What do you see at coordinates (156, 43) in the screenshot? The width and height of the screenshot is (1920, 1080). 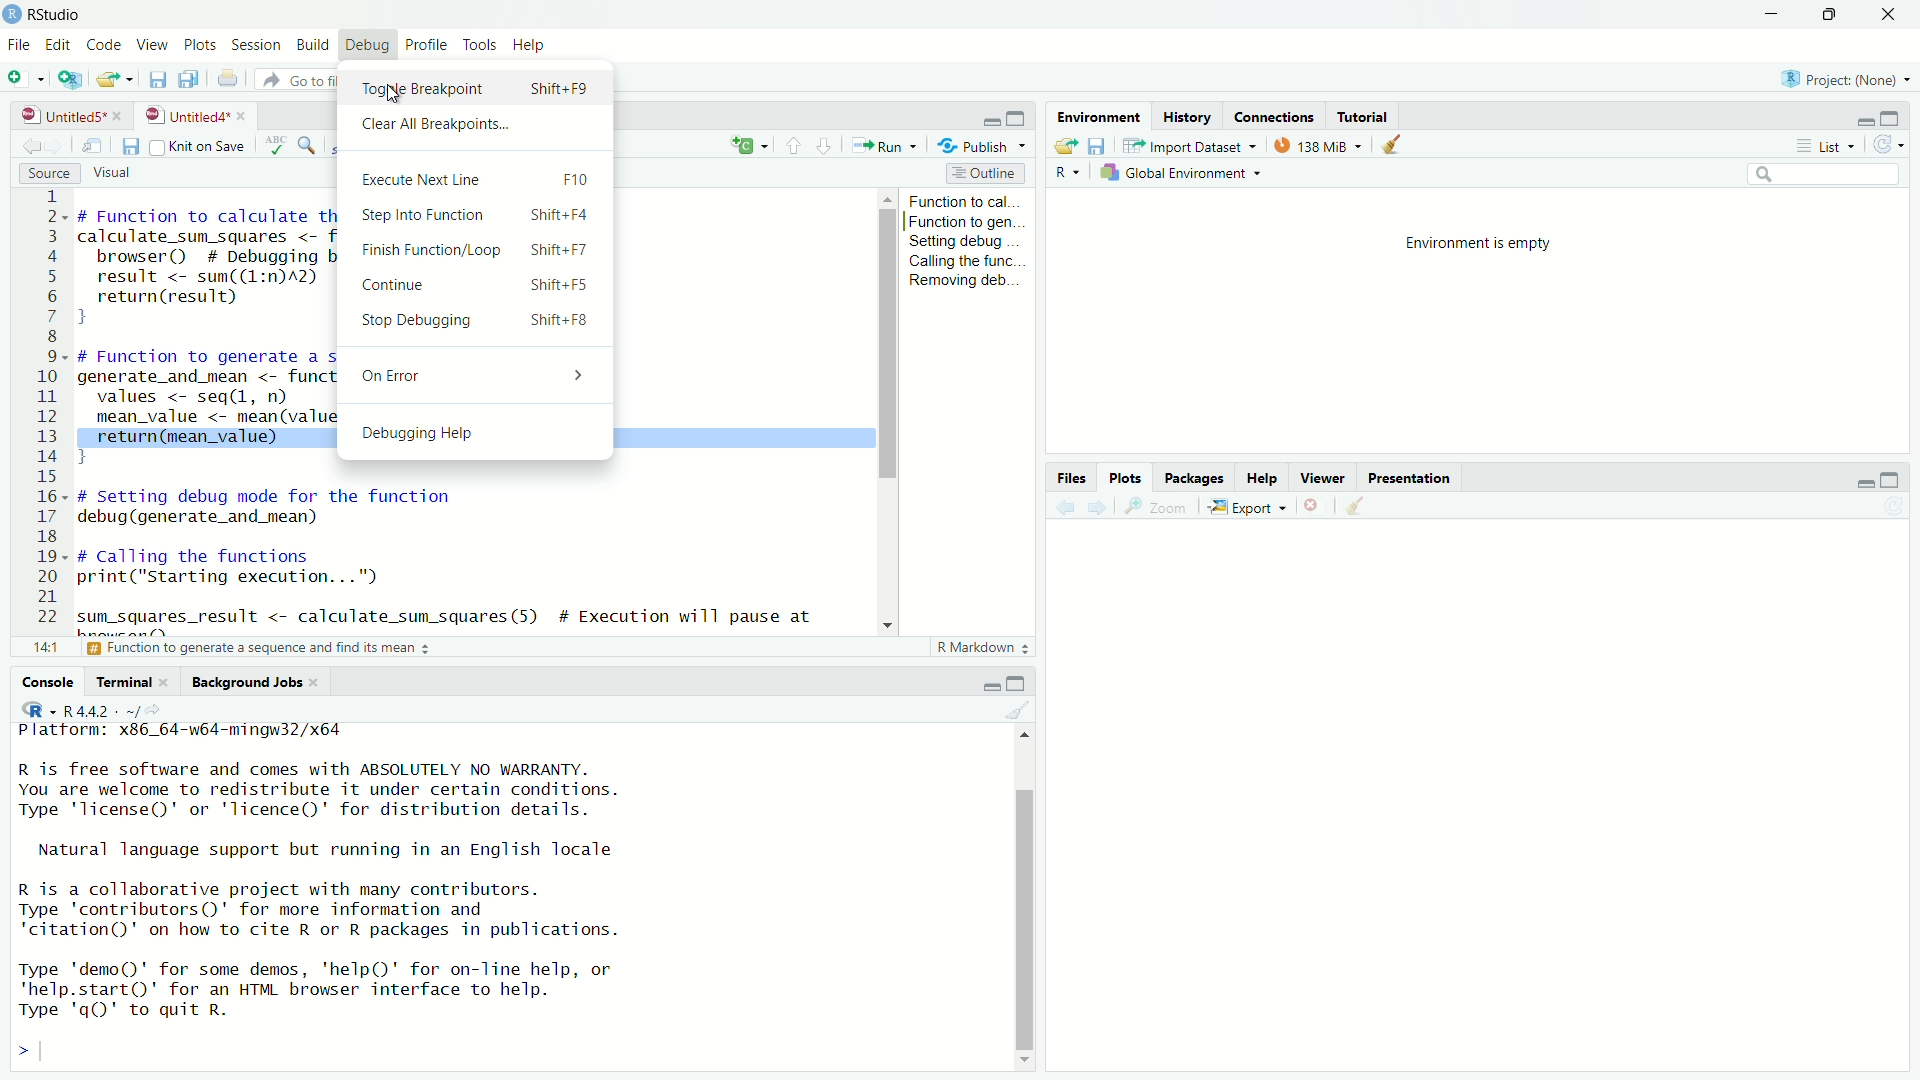 I see `view` at bounding box center [156, 43].